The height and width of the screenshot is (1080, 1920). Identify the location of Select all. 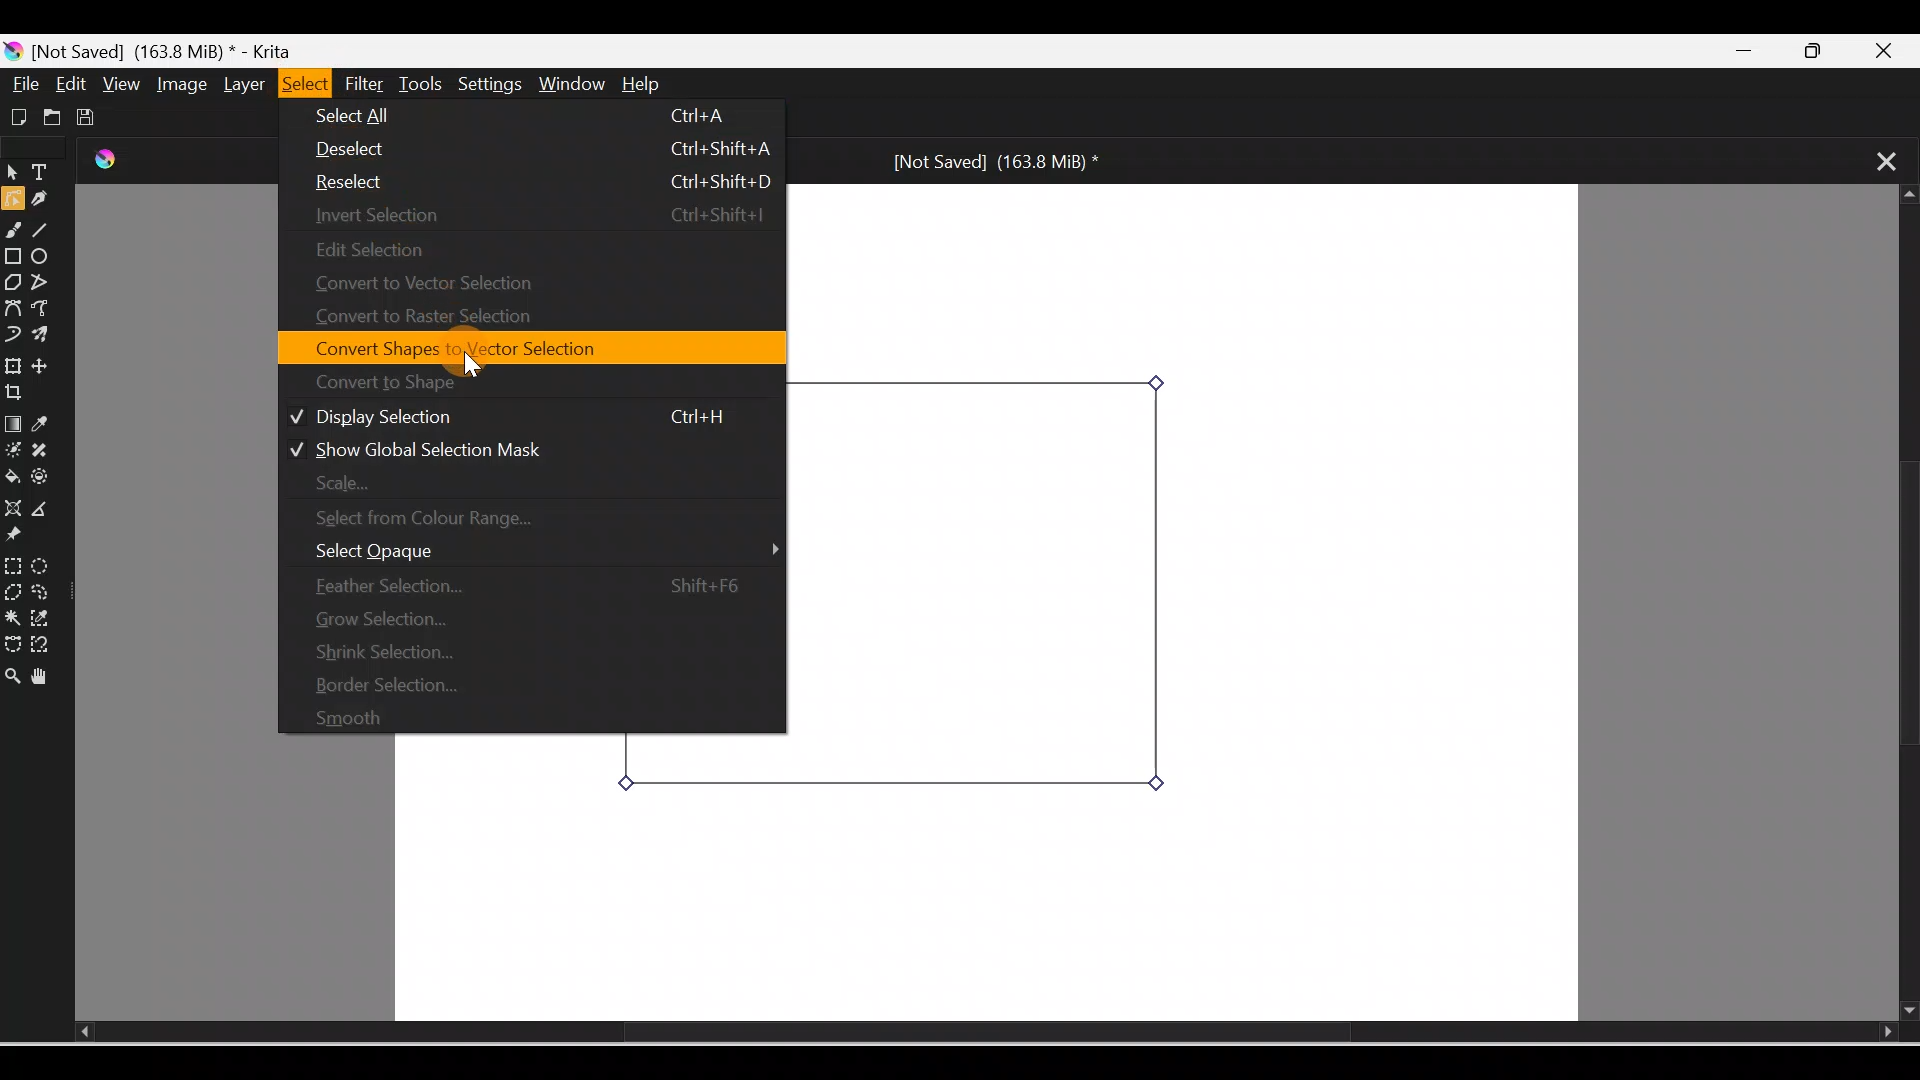
(532, 117).